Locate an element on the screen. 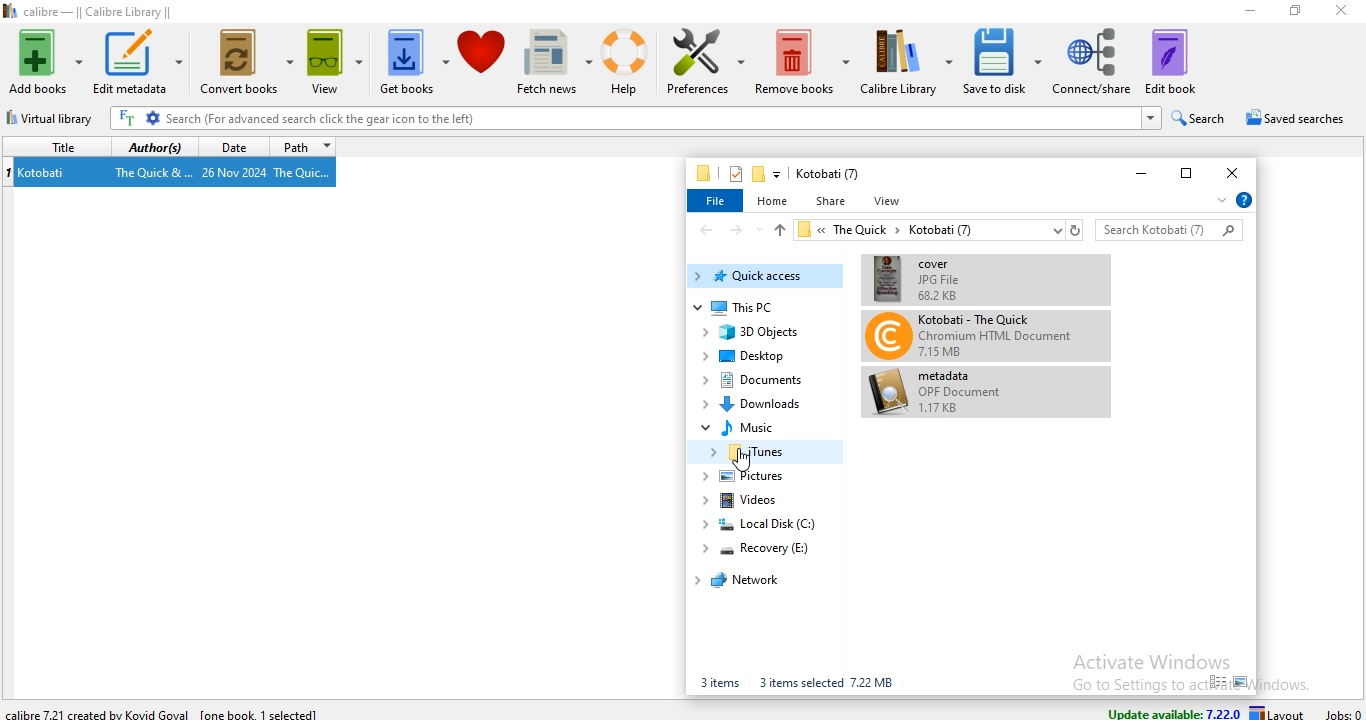  help is located at coordinates (1243, 200).